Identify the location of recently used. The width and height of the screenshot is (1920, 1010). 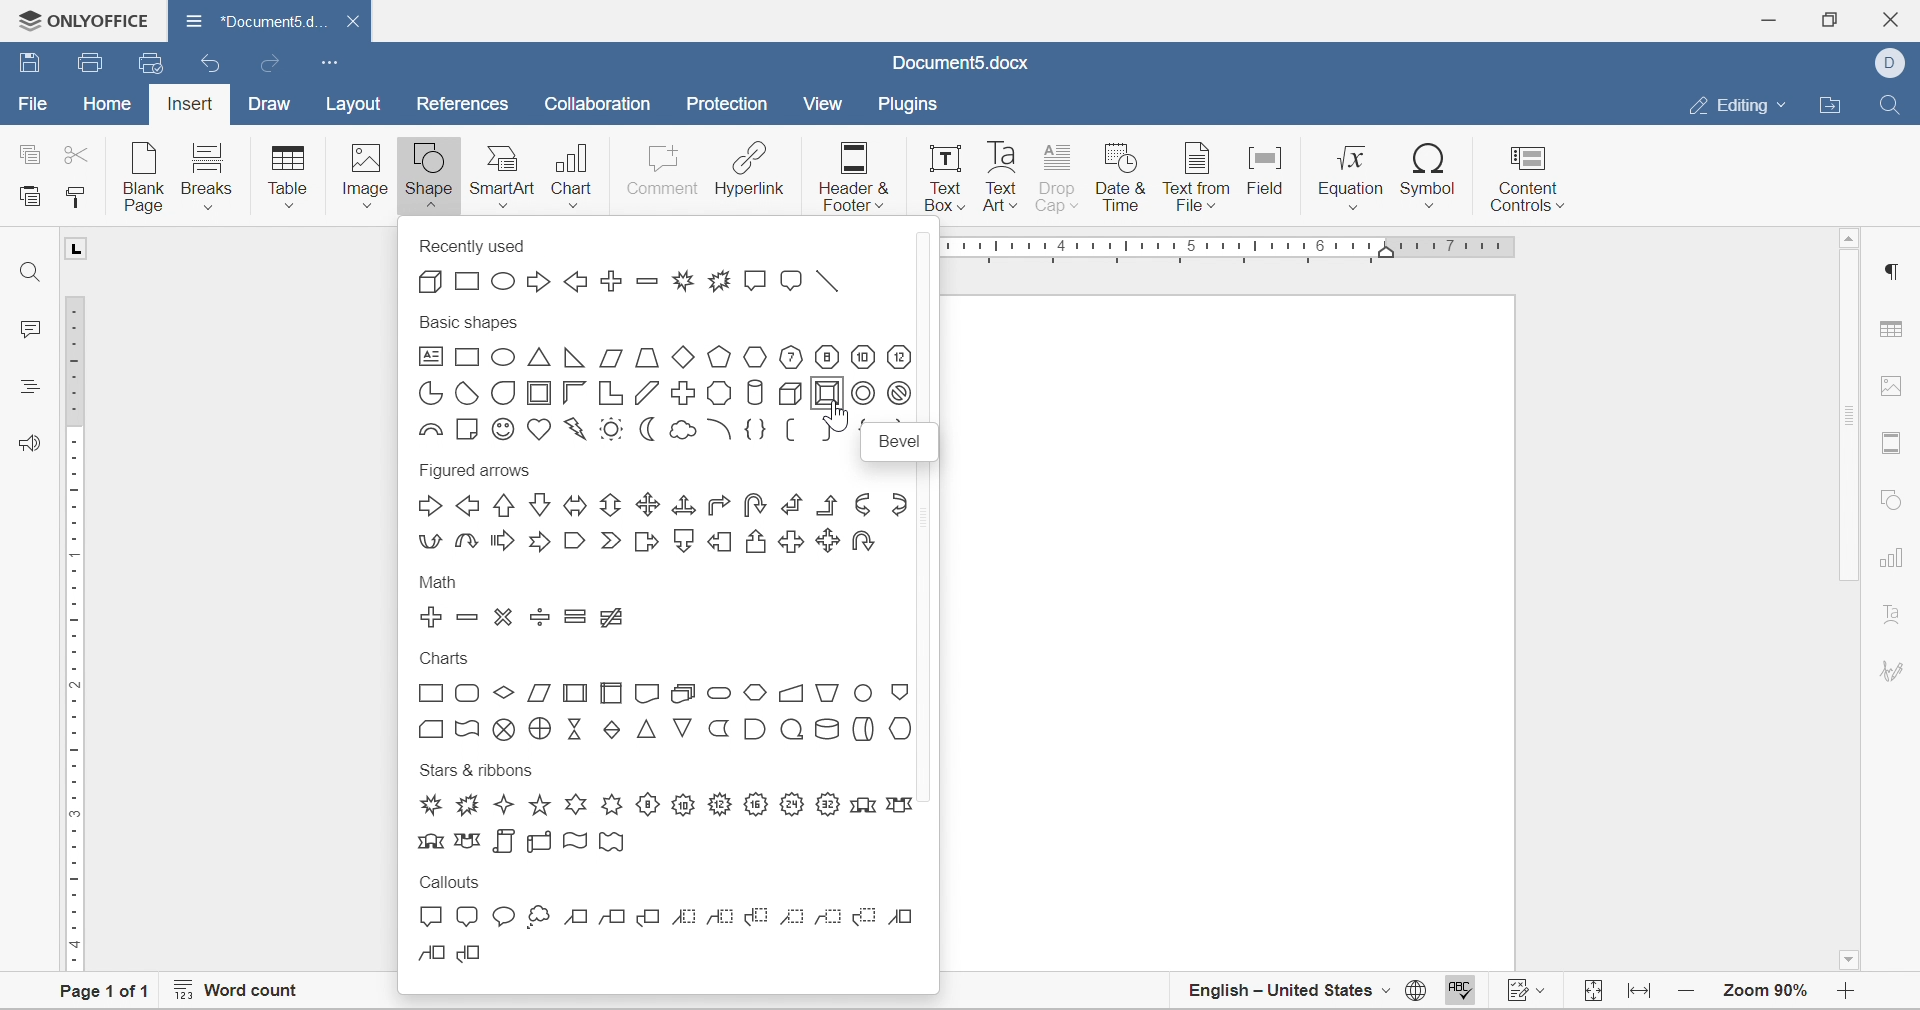
(635, 269).